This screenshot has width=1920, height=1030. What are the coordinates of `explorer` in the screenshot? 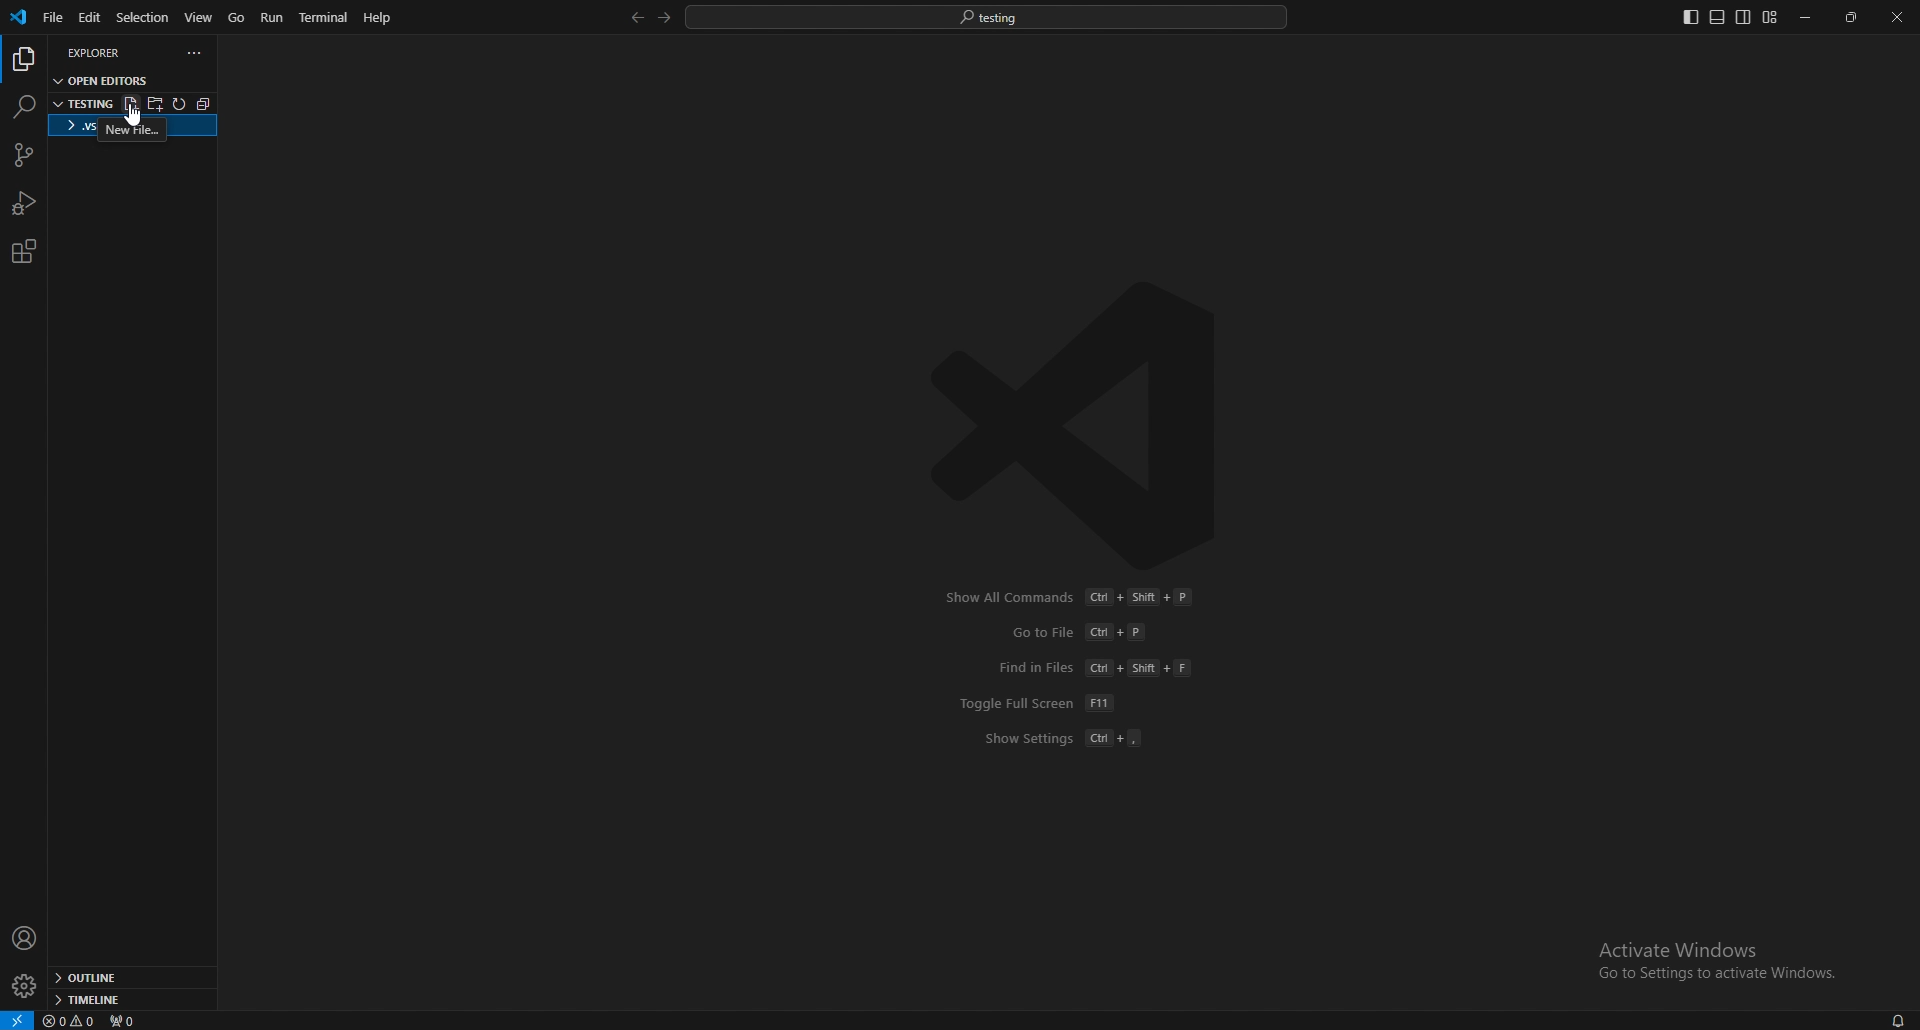 It's located at (23, 60).